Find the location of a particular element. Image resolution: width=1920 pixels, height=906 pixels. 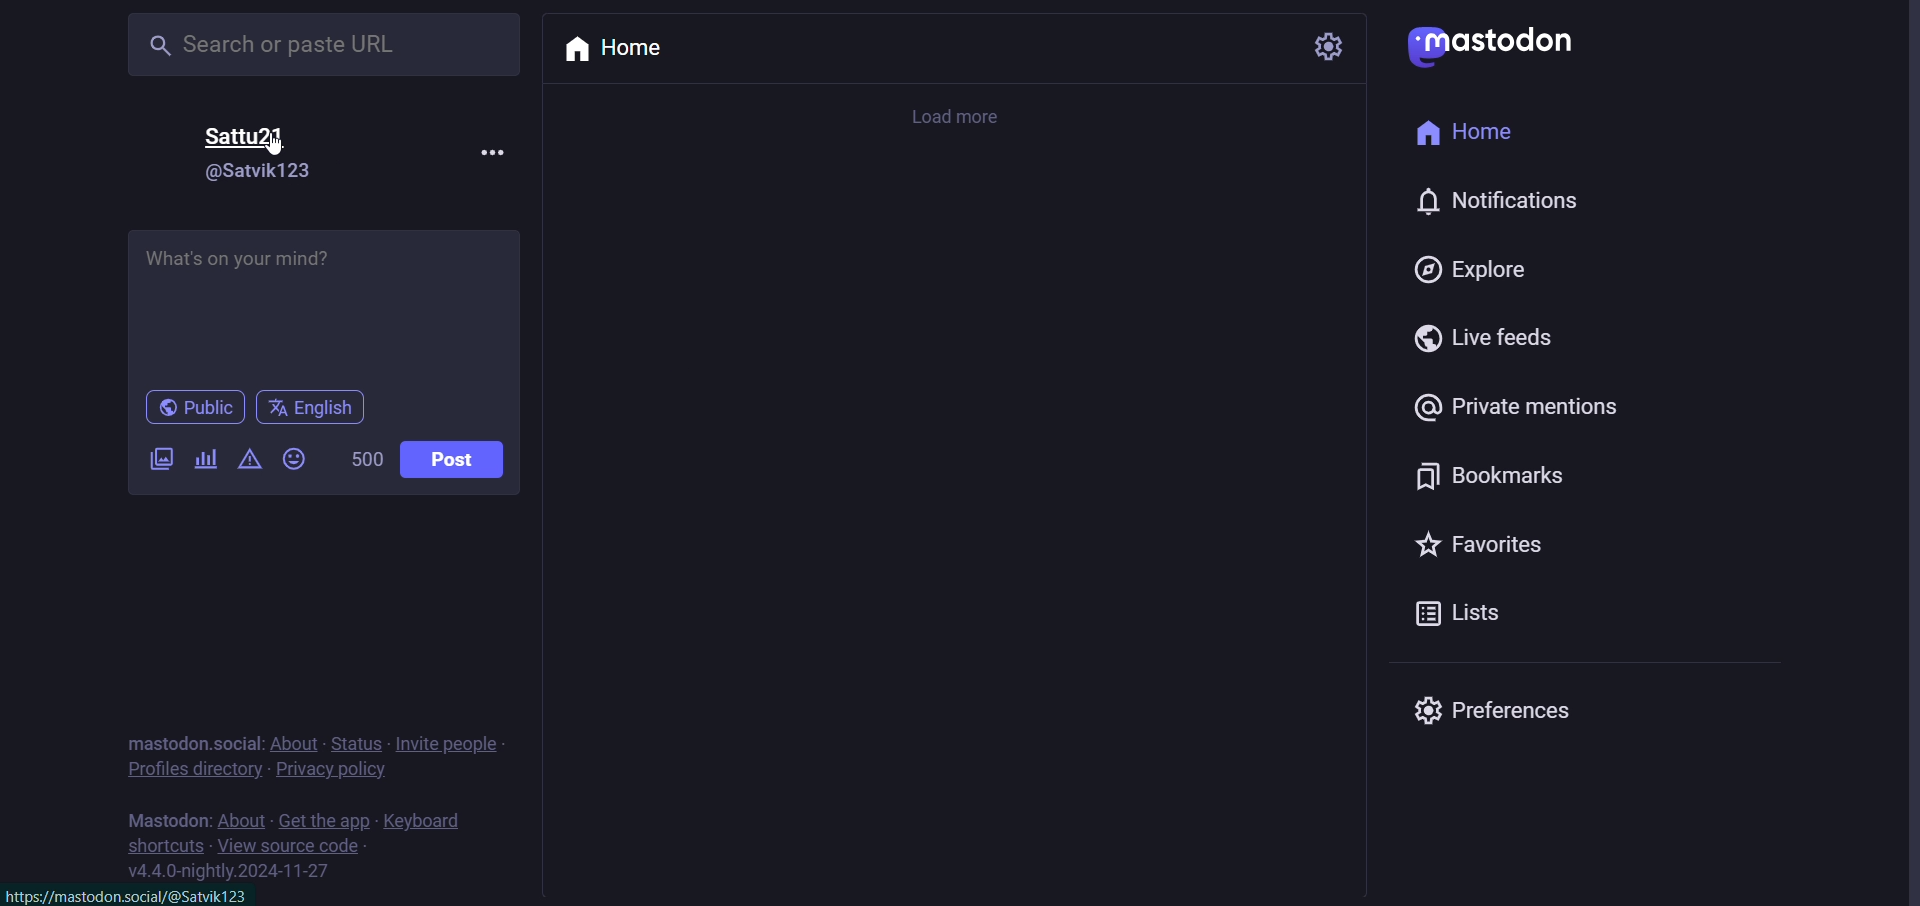

Sattu21 is located at coordinates (247, 138).